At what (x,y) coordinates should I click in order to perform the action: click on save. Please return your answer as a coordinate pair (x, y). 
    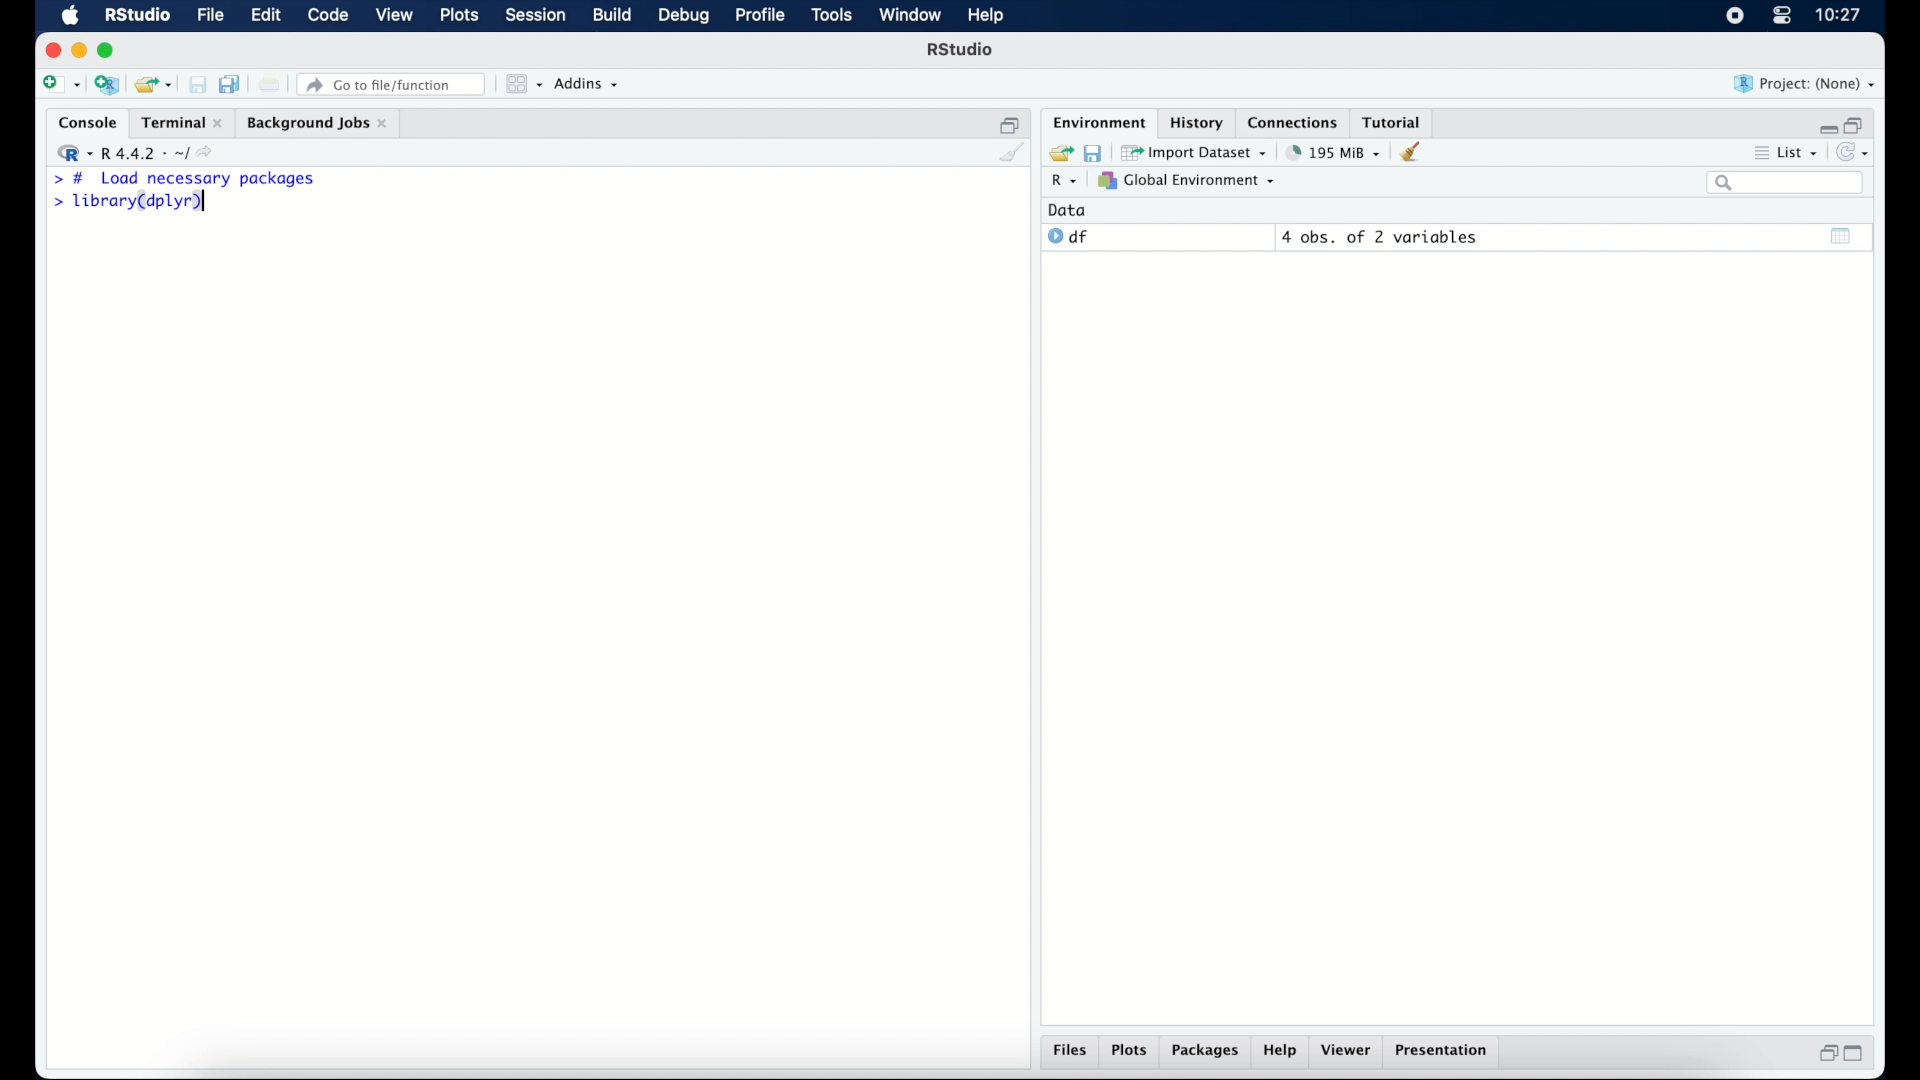
    Looking at the image, I should click on (1092, 151).